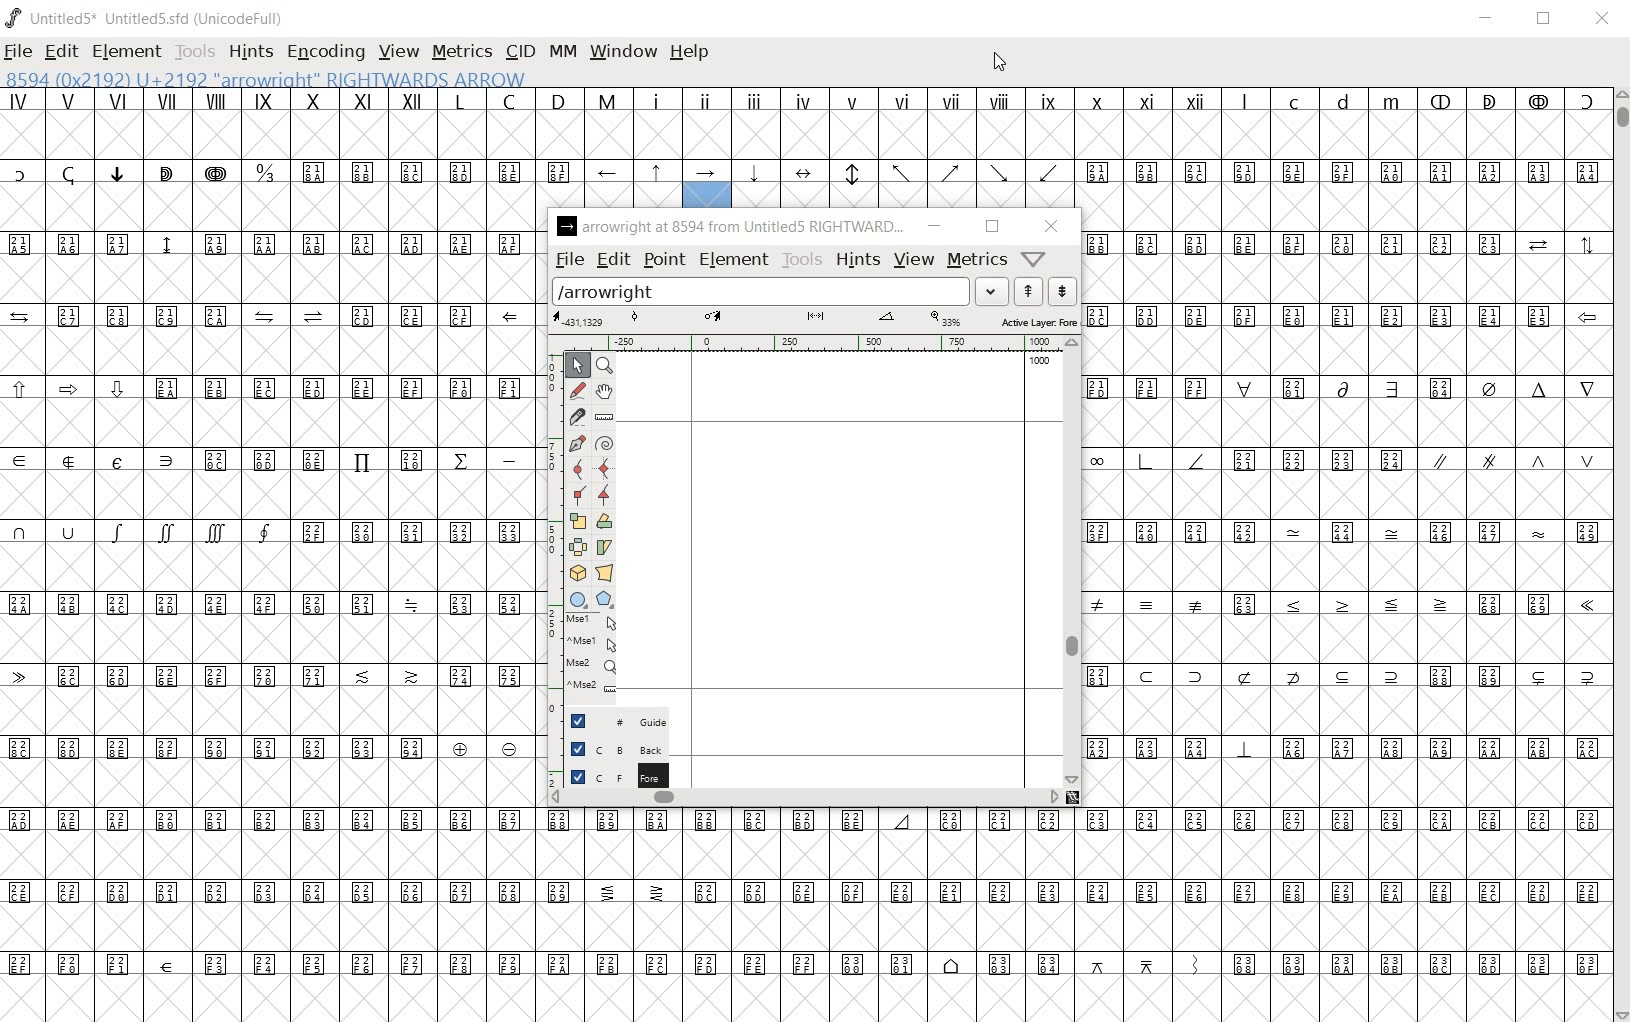 This screenshot has height=1022, width=1630. Describe the element at coordinates (916, 259) in the screenshot. I see `view` at that location.